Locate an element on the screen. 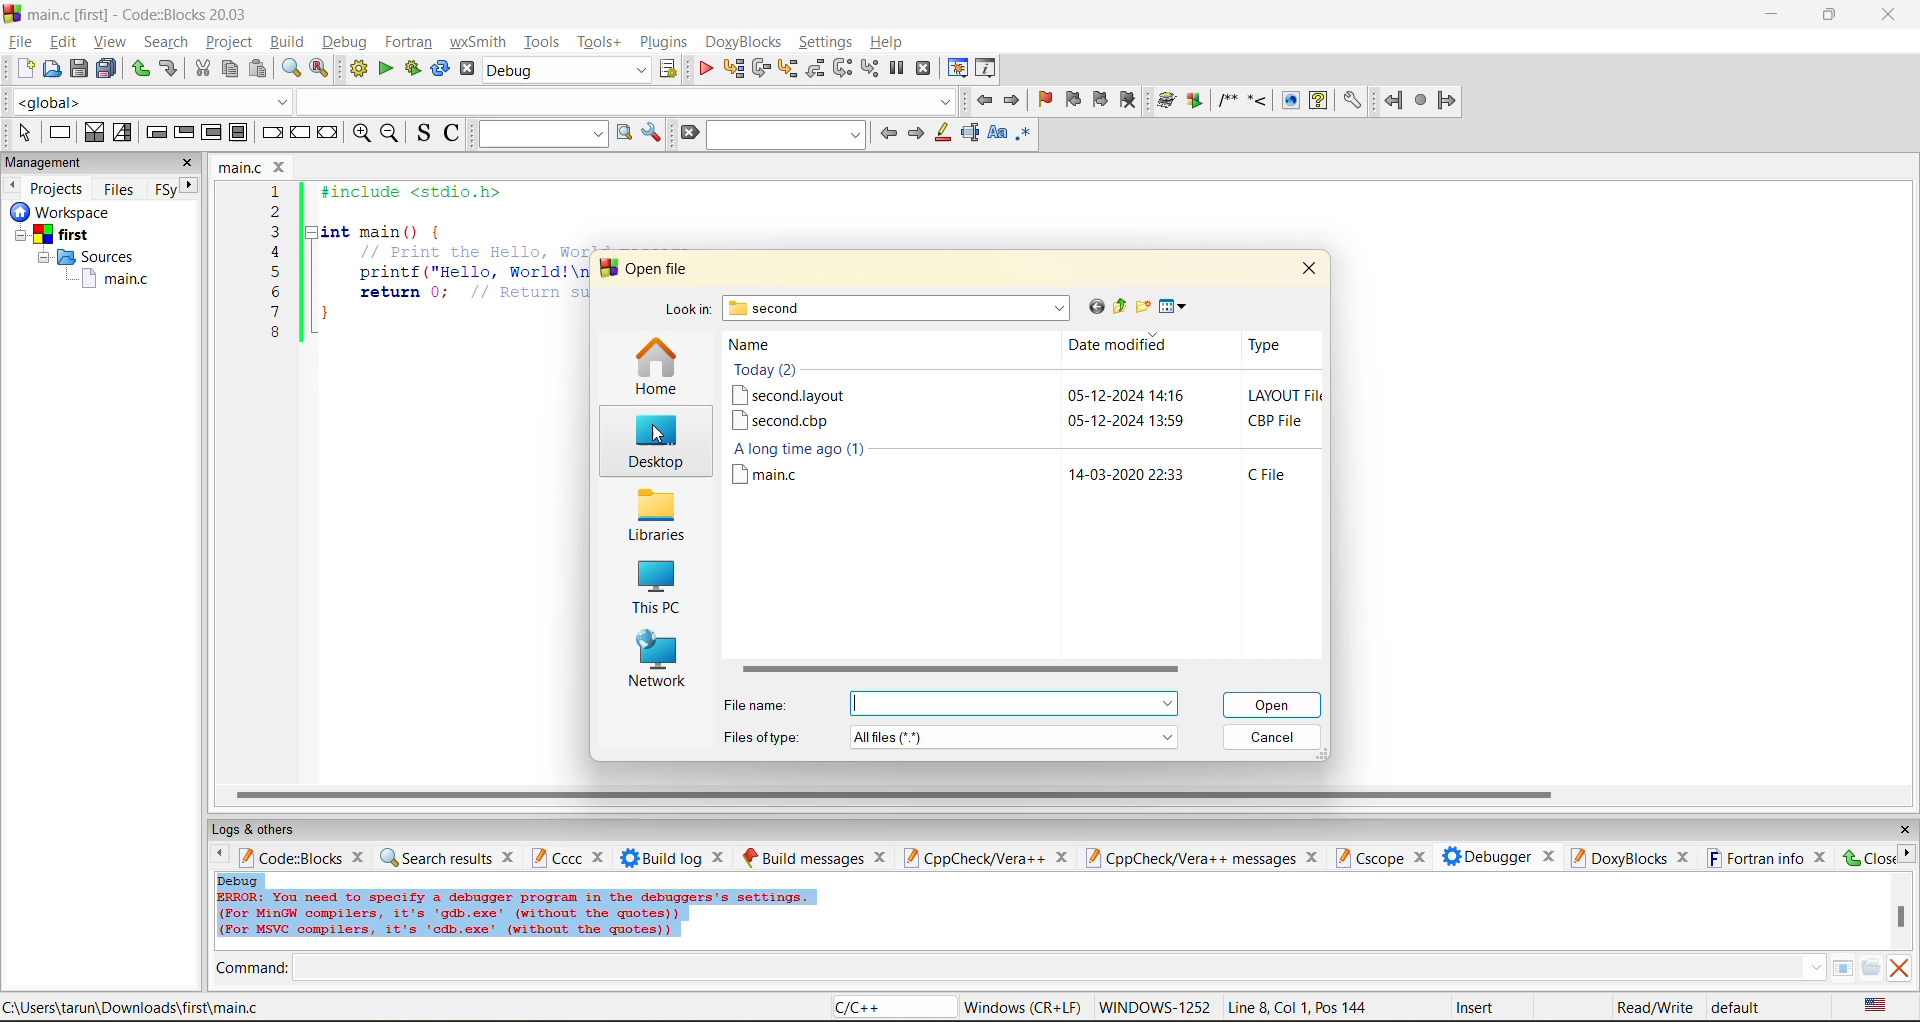 This screenshot has height=1022, width=1920. comment is located at coordinates (1227, 100).